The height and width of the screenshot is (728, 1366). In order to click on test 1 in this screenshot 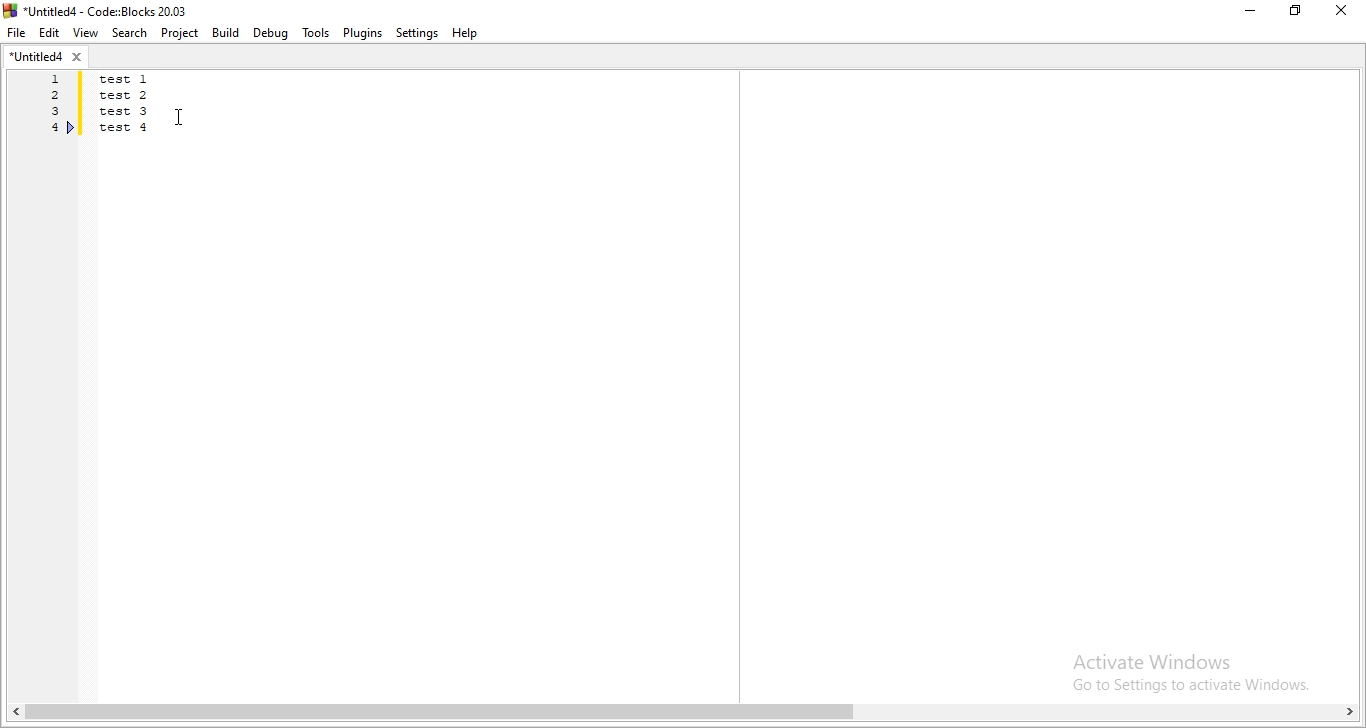, I will do `click(137, 79)`.